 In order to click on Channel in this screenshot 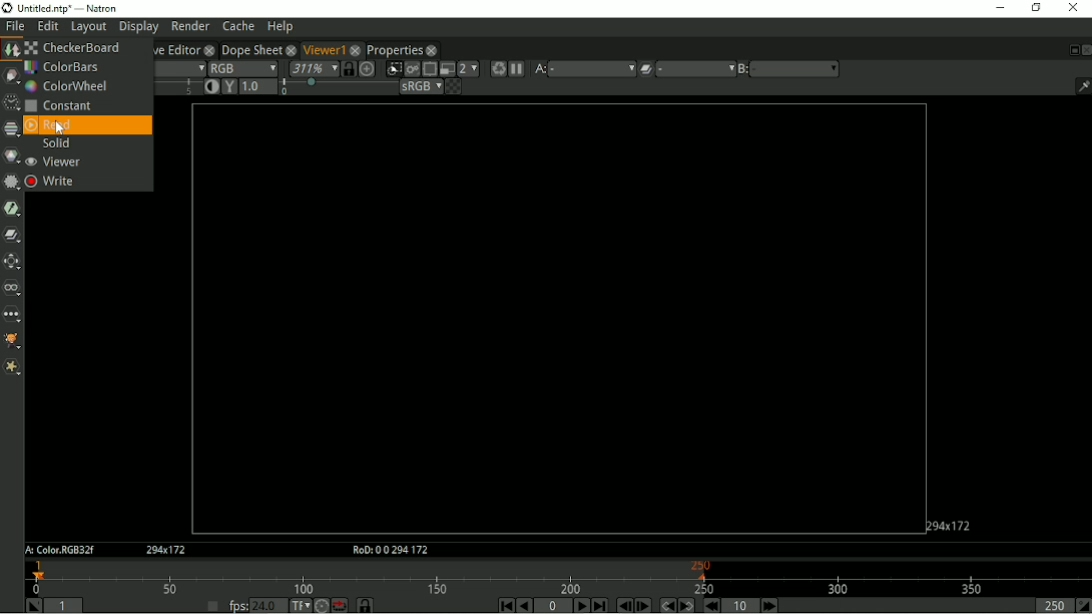, I will do `click(12, 129)`.